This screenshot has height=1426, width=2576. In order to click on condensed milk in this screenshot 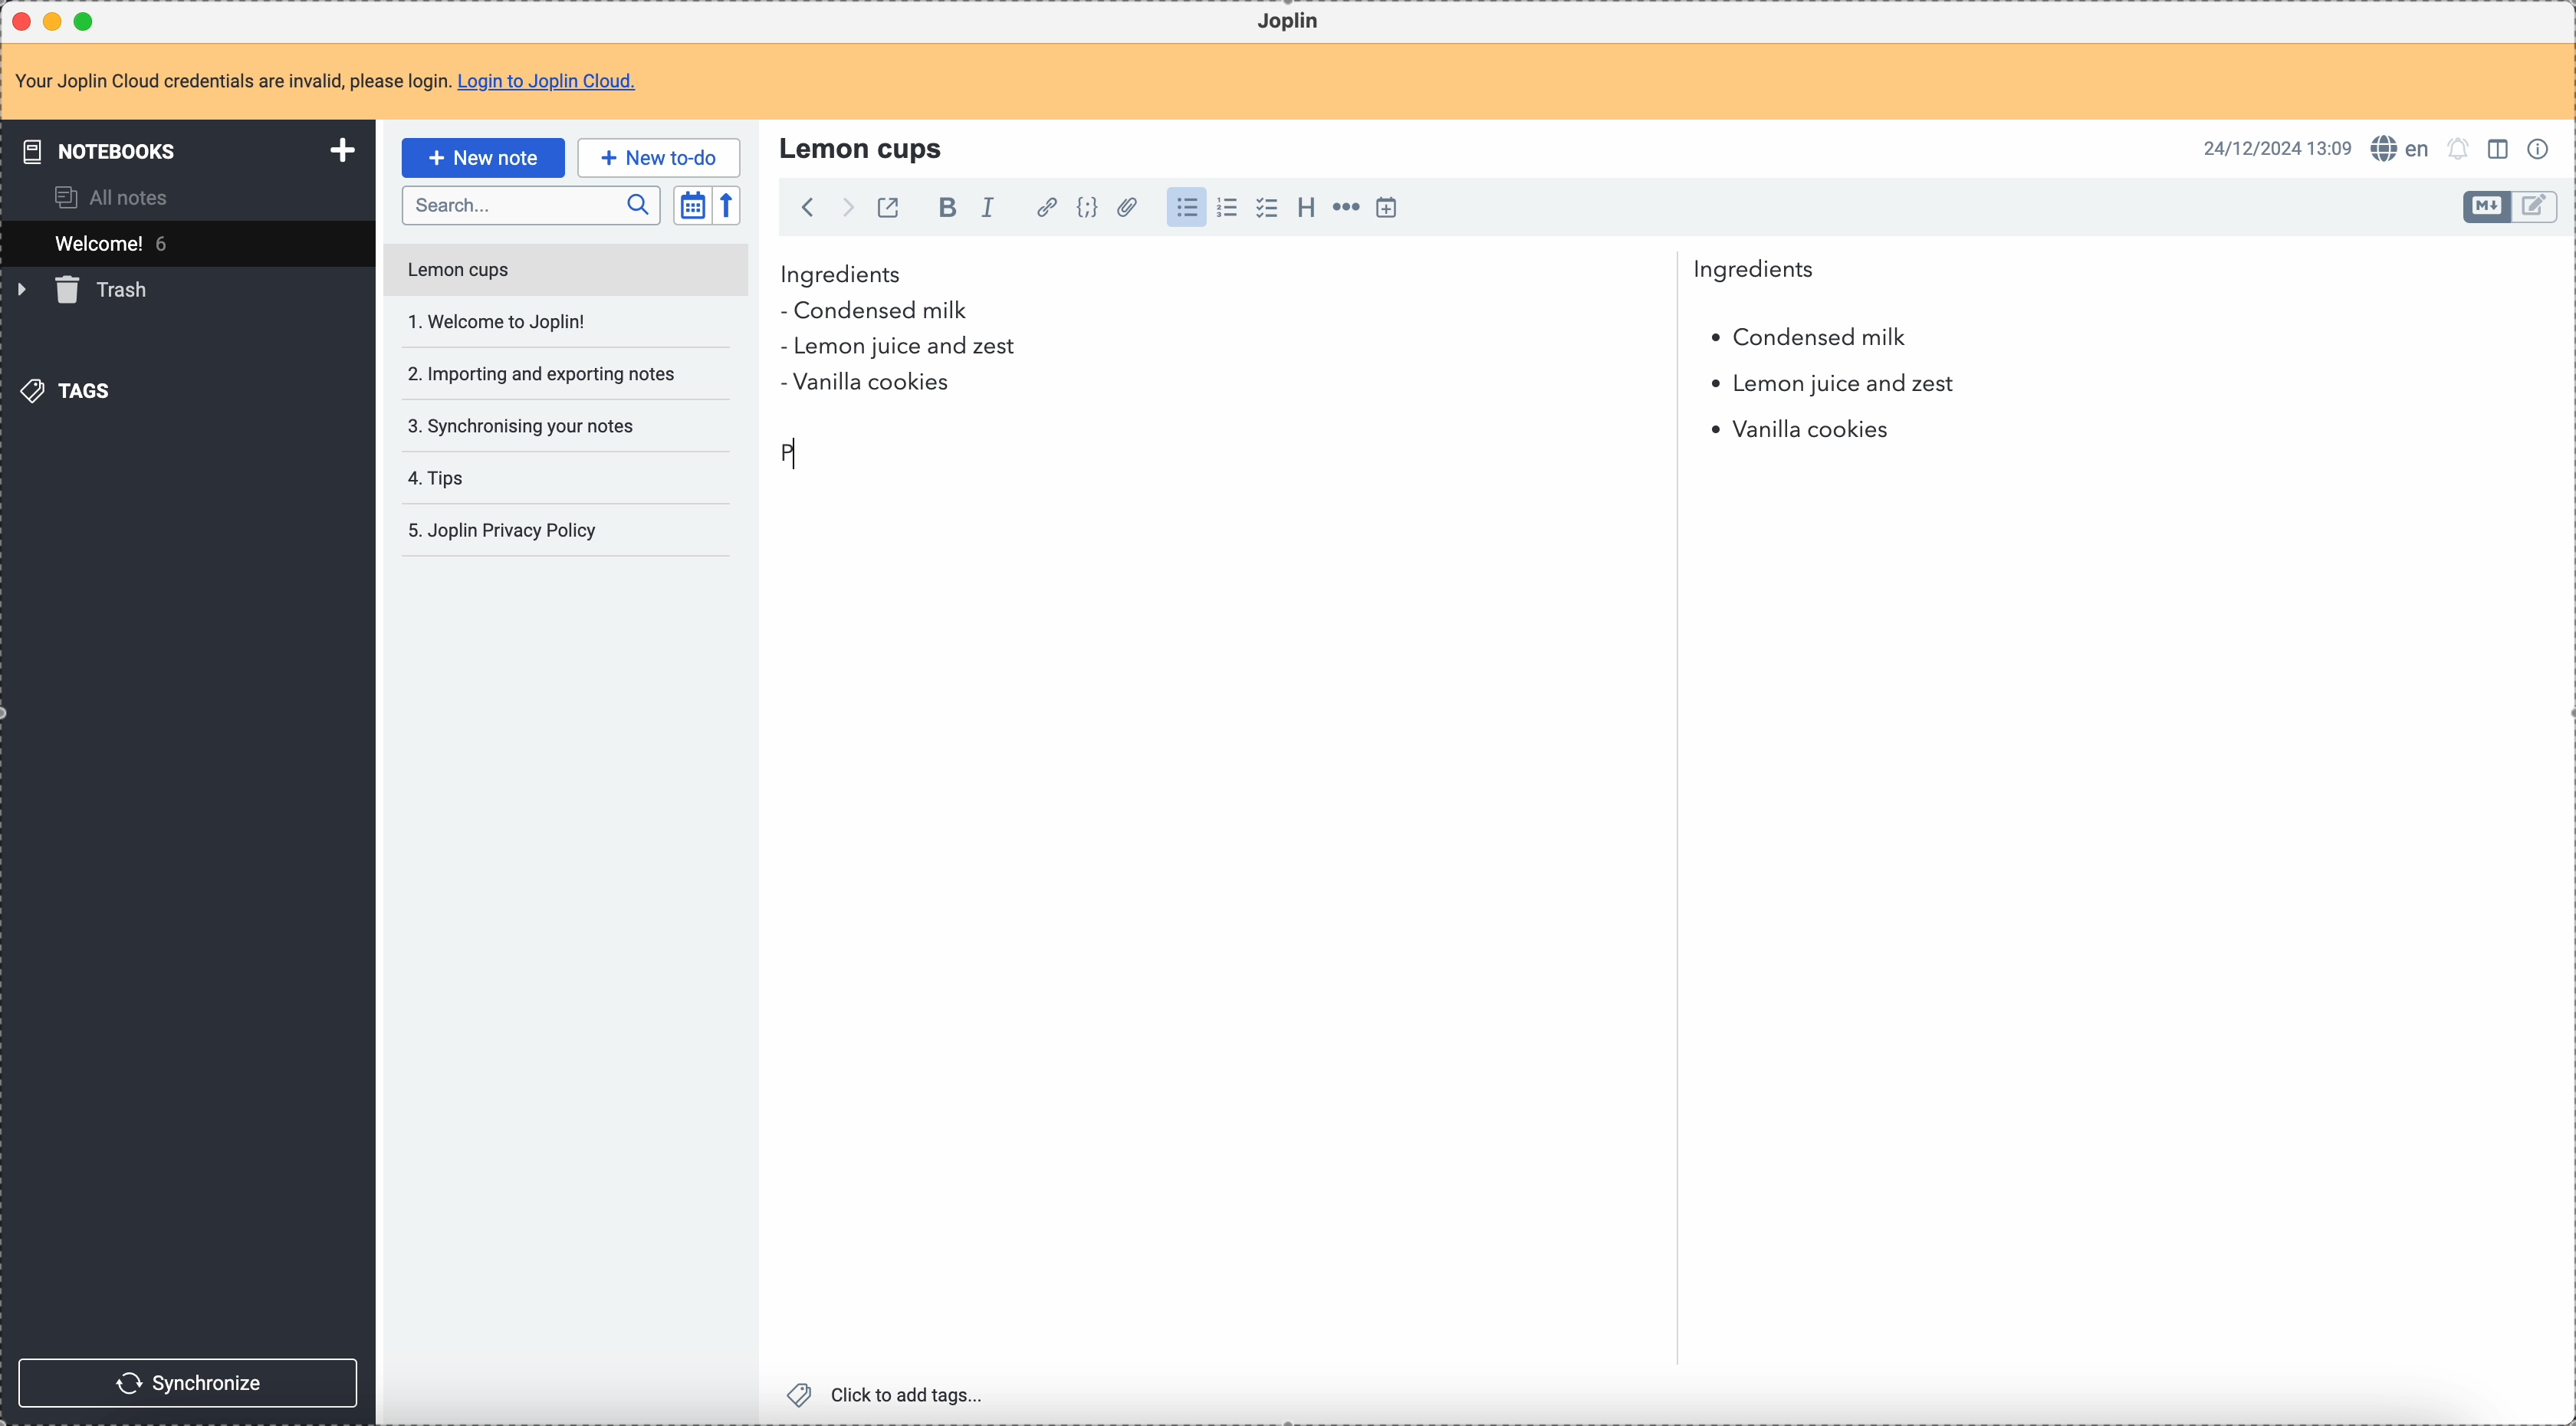, I will do `click(882, 312)`.